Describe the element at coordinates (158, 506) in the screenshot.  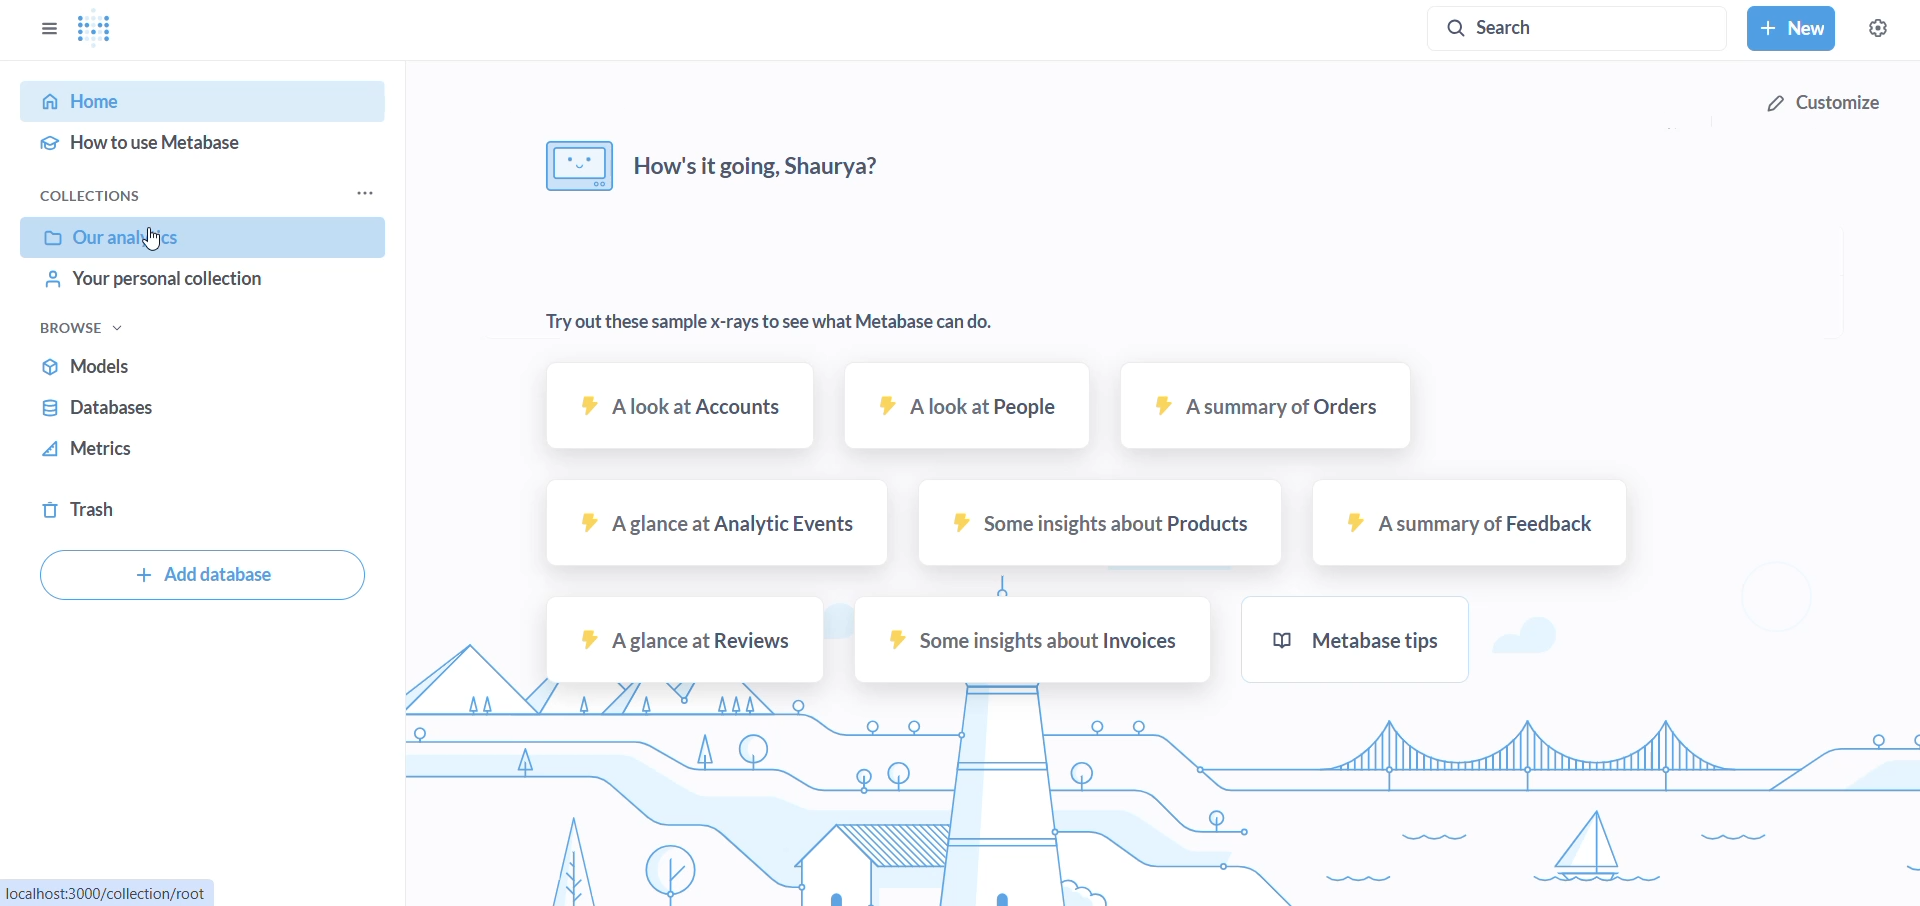
I see `trash` at that location.